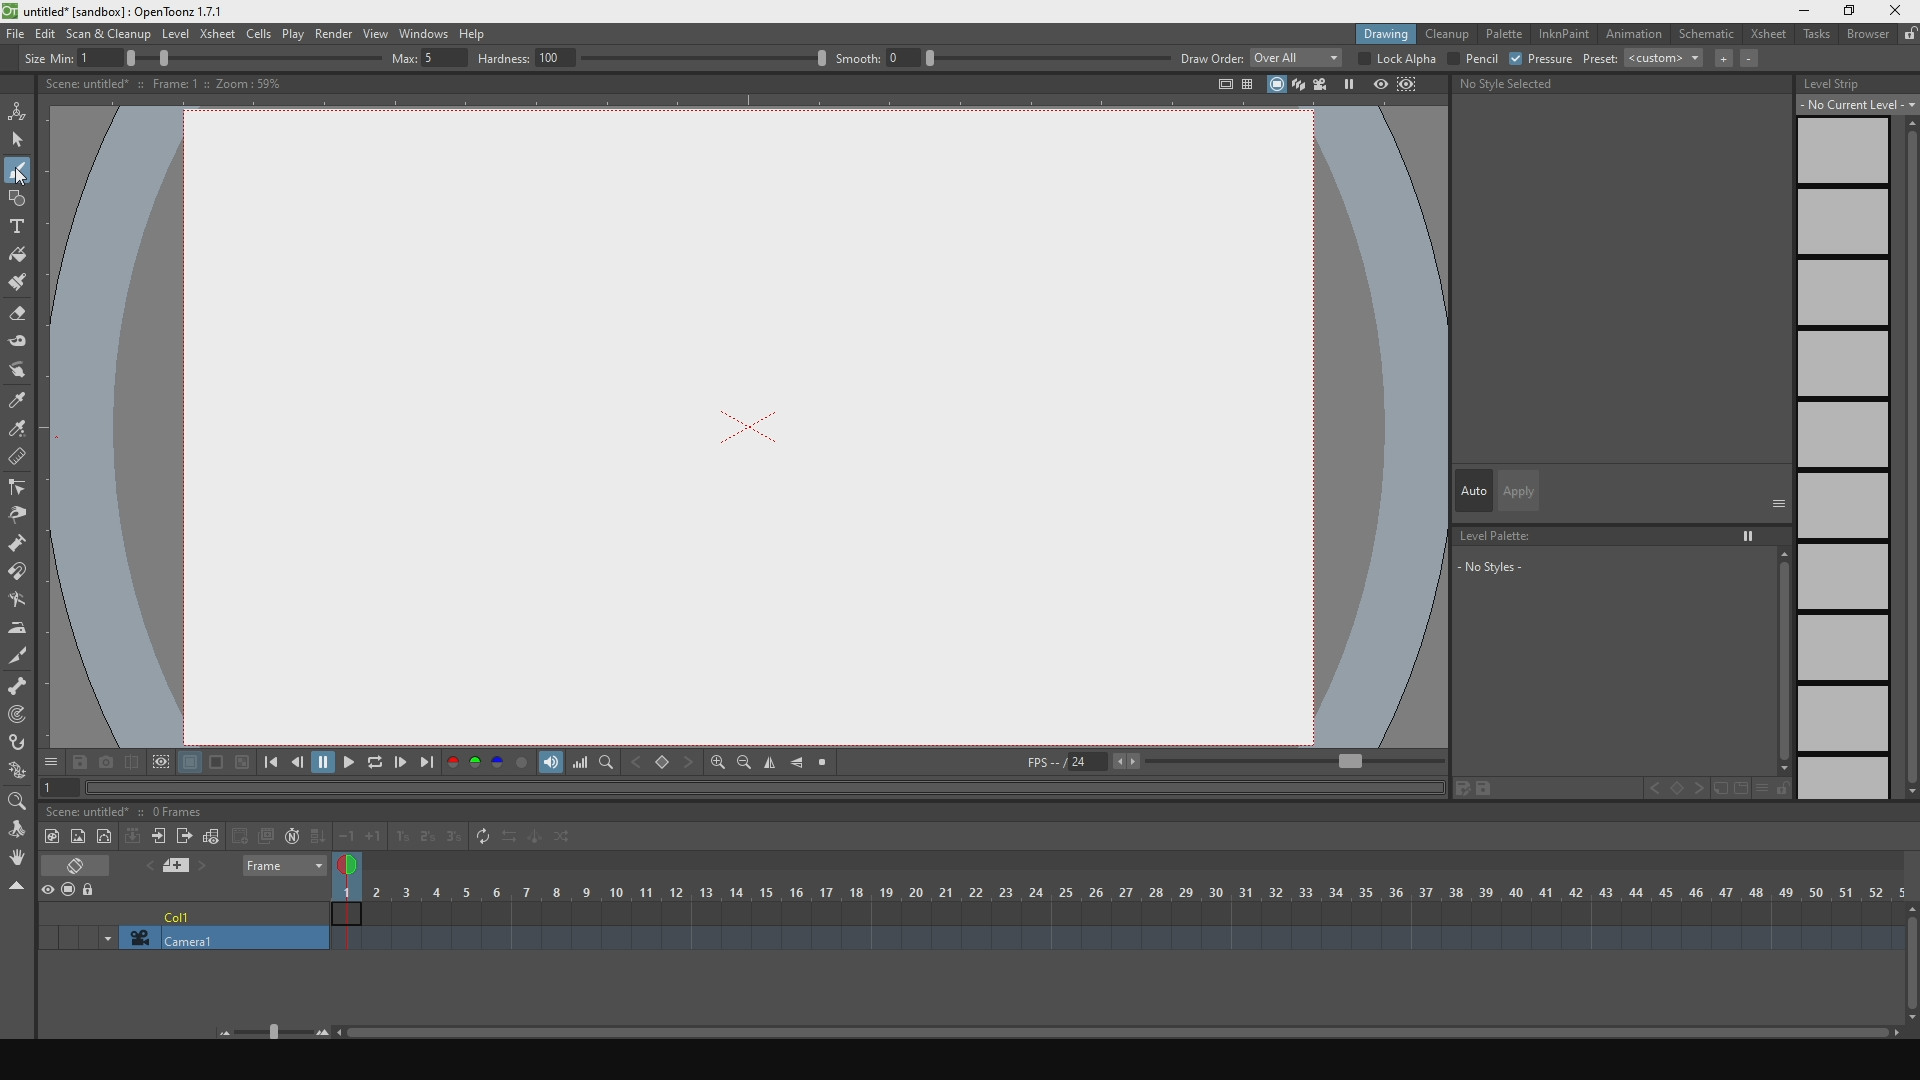  What do you see at coordinates (18, 254) in the screenshot?
I see `fill` at bounding box center [18, 254].